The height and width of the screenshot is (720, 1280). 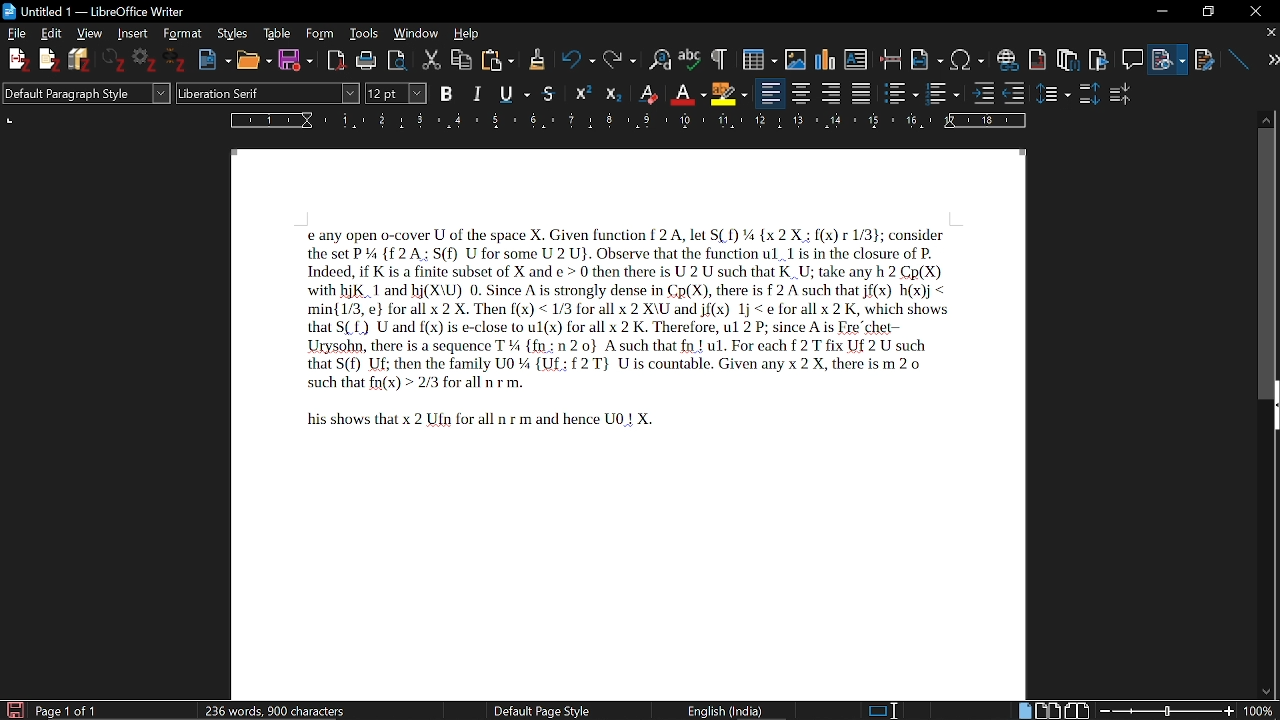 I want to click on insert bookmark, so click(x=1100, y=57).